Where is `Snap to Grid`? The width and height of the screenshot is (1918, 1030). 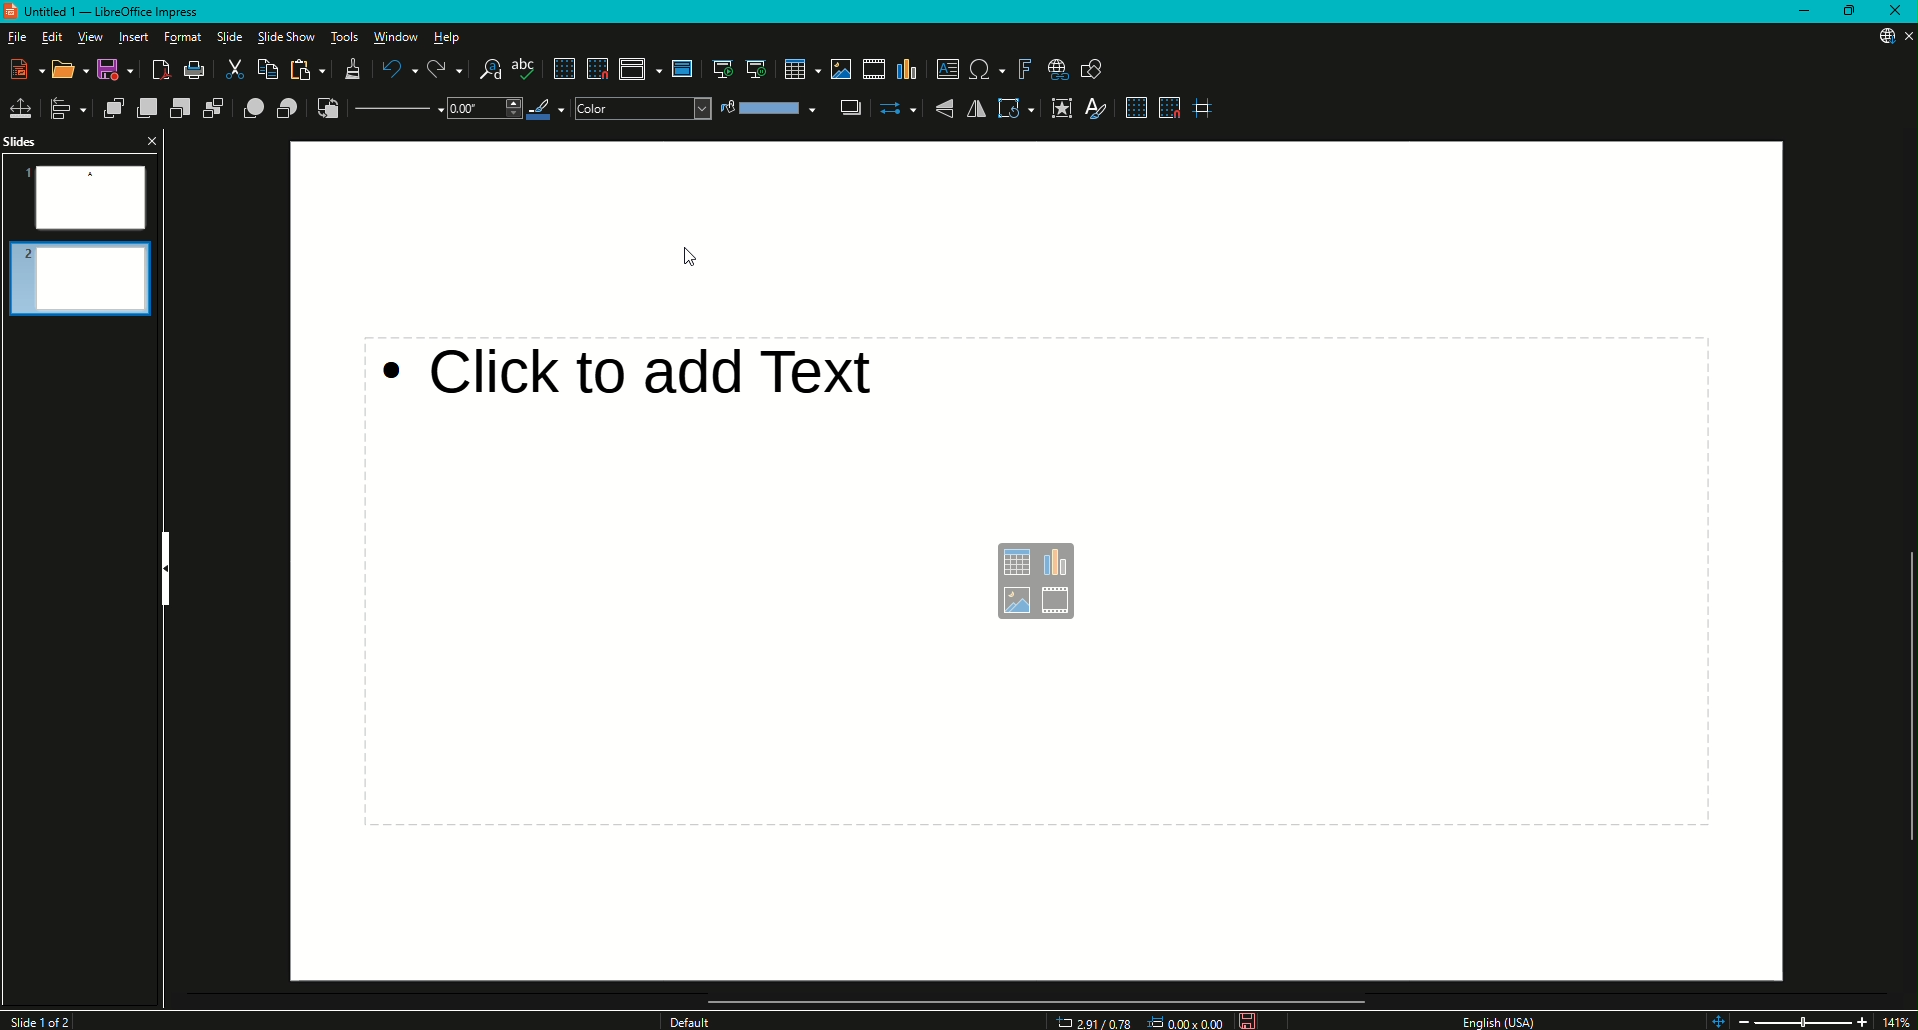 Snap to Grid is located at coordinates (1170, 109).